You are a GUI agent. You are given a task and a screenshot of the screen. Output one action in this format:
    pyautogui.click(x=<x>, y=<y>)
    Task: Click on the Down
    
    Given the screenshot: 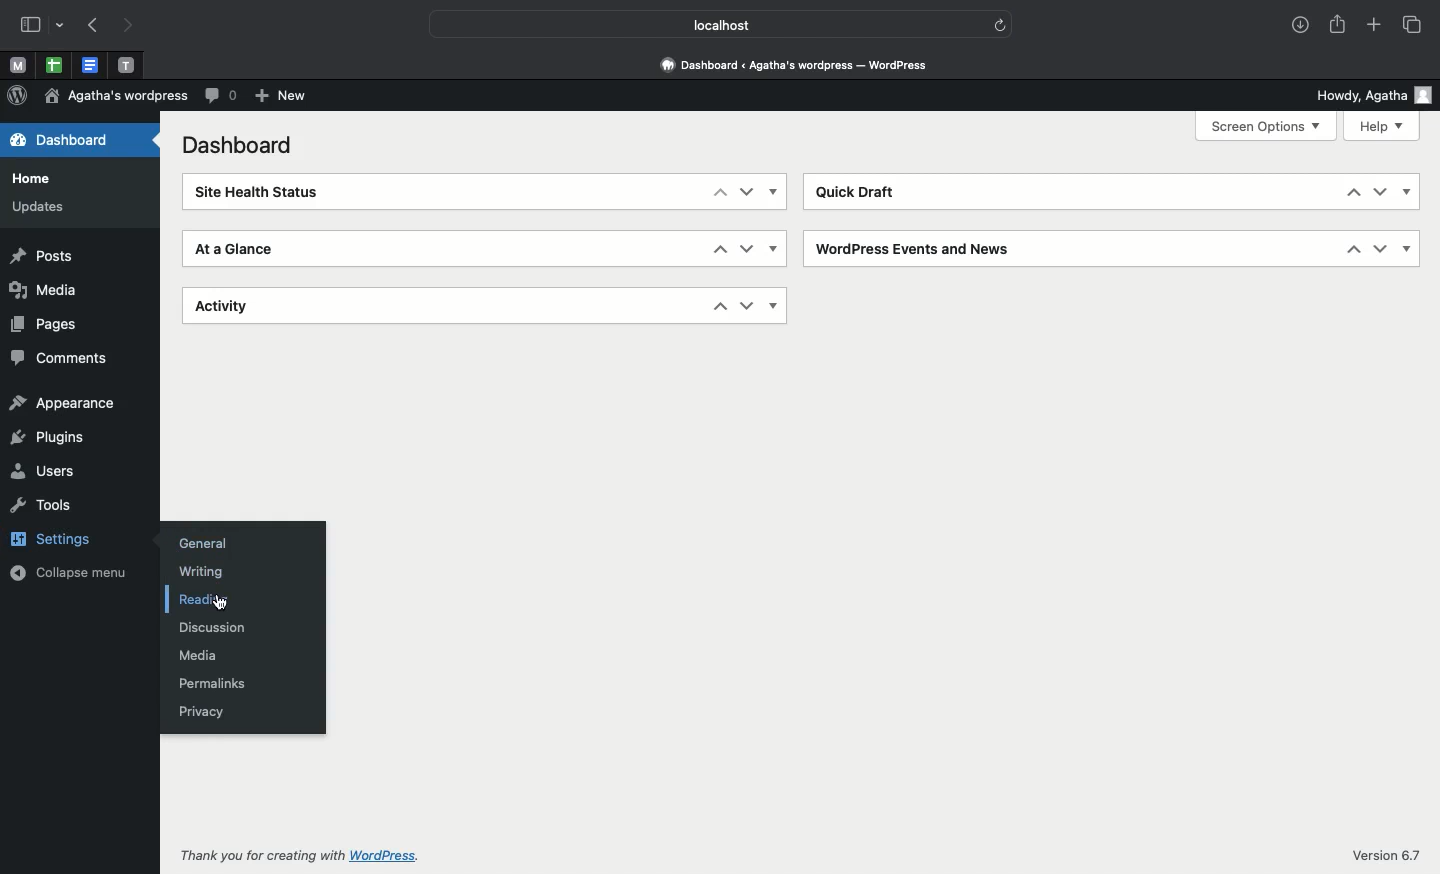 What is the action you would take?
    pyautogui.click(x=1380, y=249)
    